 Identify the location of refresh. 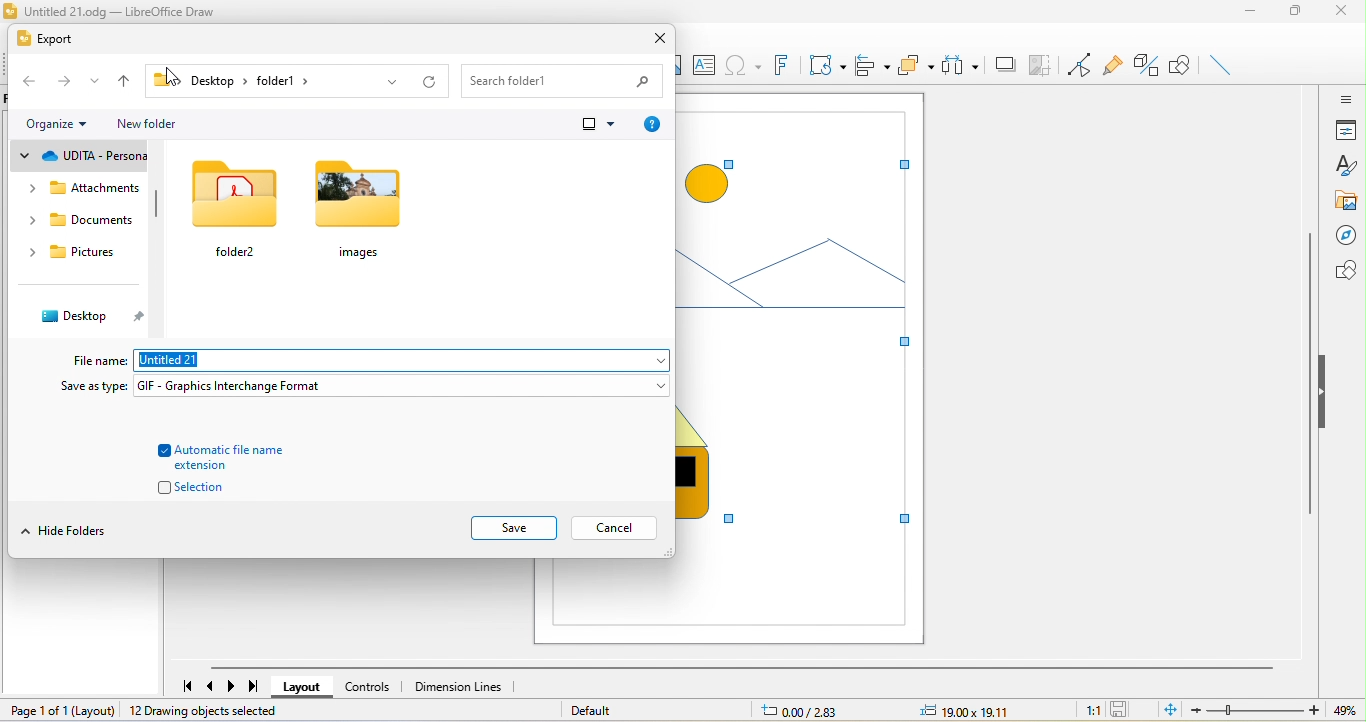
(426, 80).